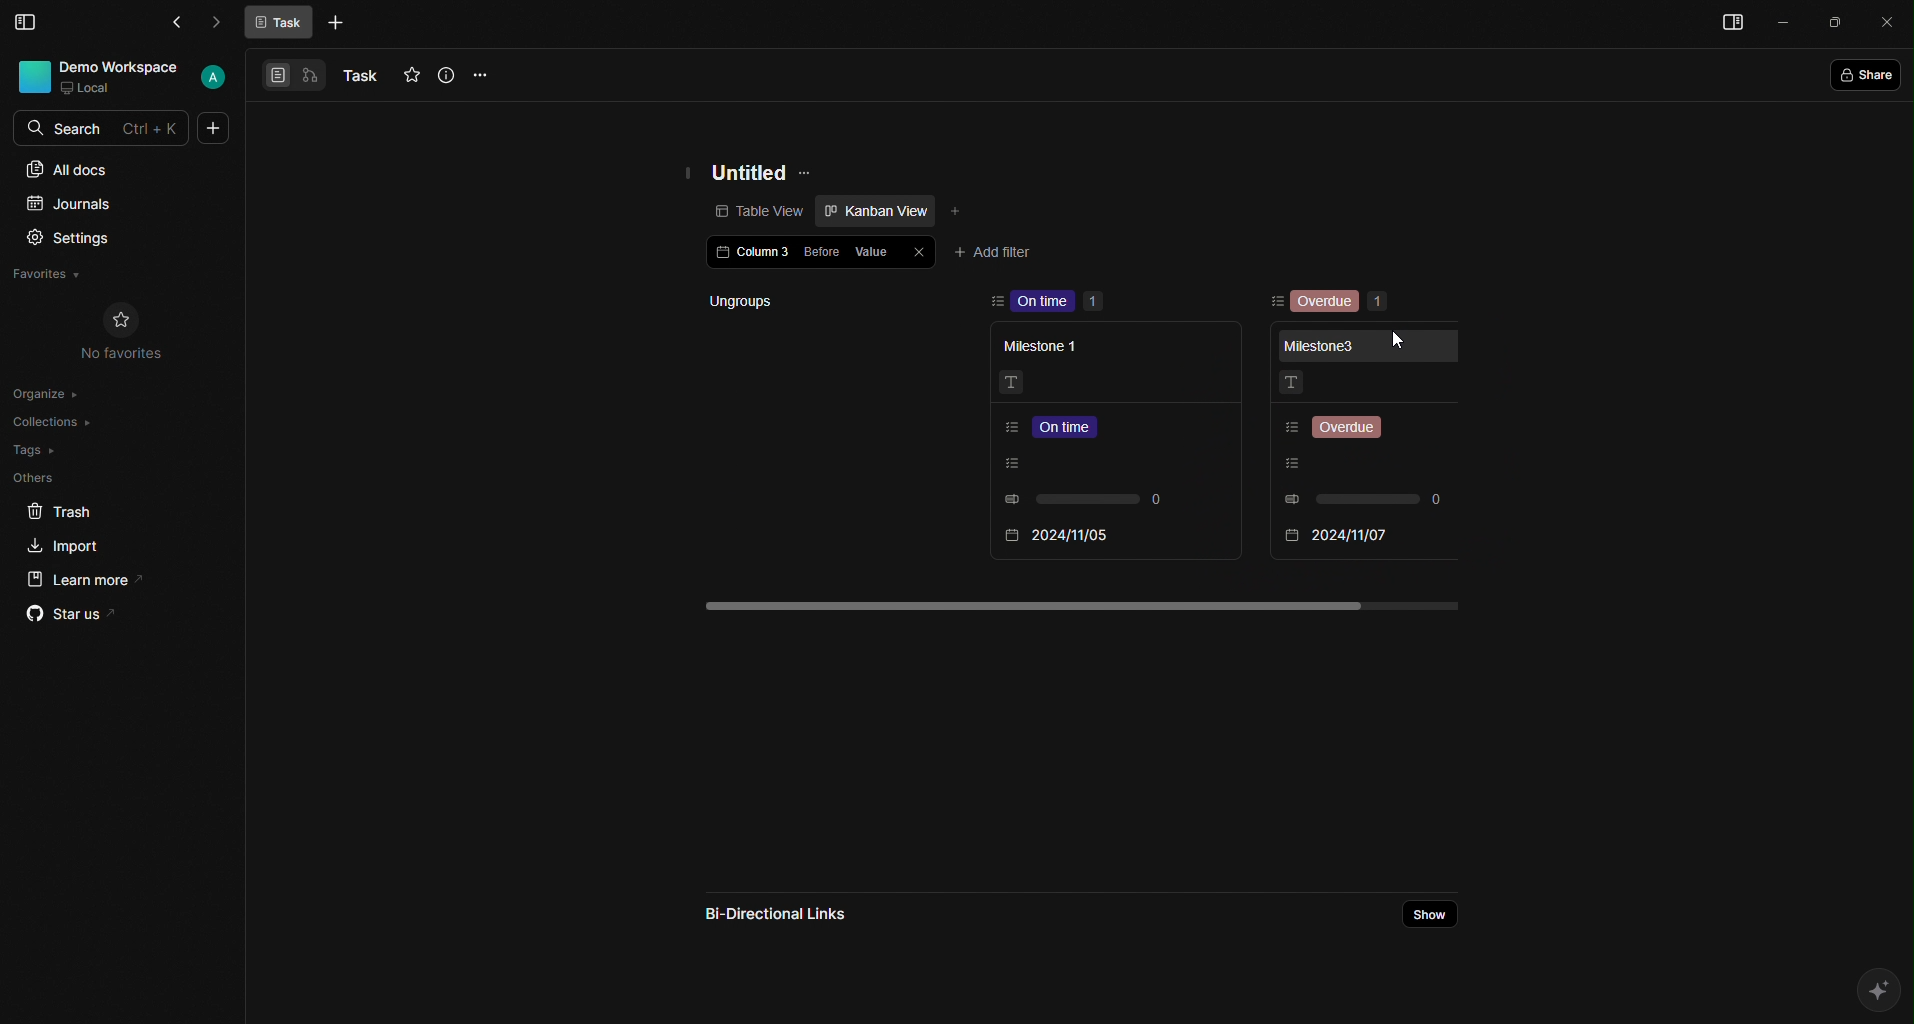 The width and height of the screenshot is (1914, 1024). Describe the element at coordinates (1368, 498) in the screenshot. I see `0` at that location.